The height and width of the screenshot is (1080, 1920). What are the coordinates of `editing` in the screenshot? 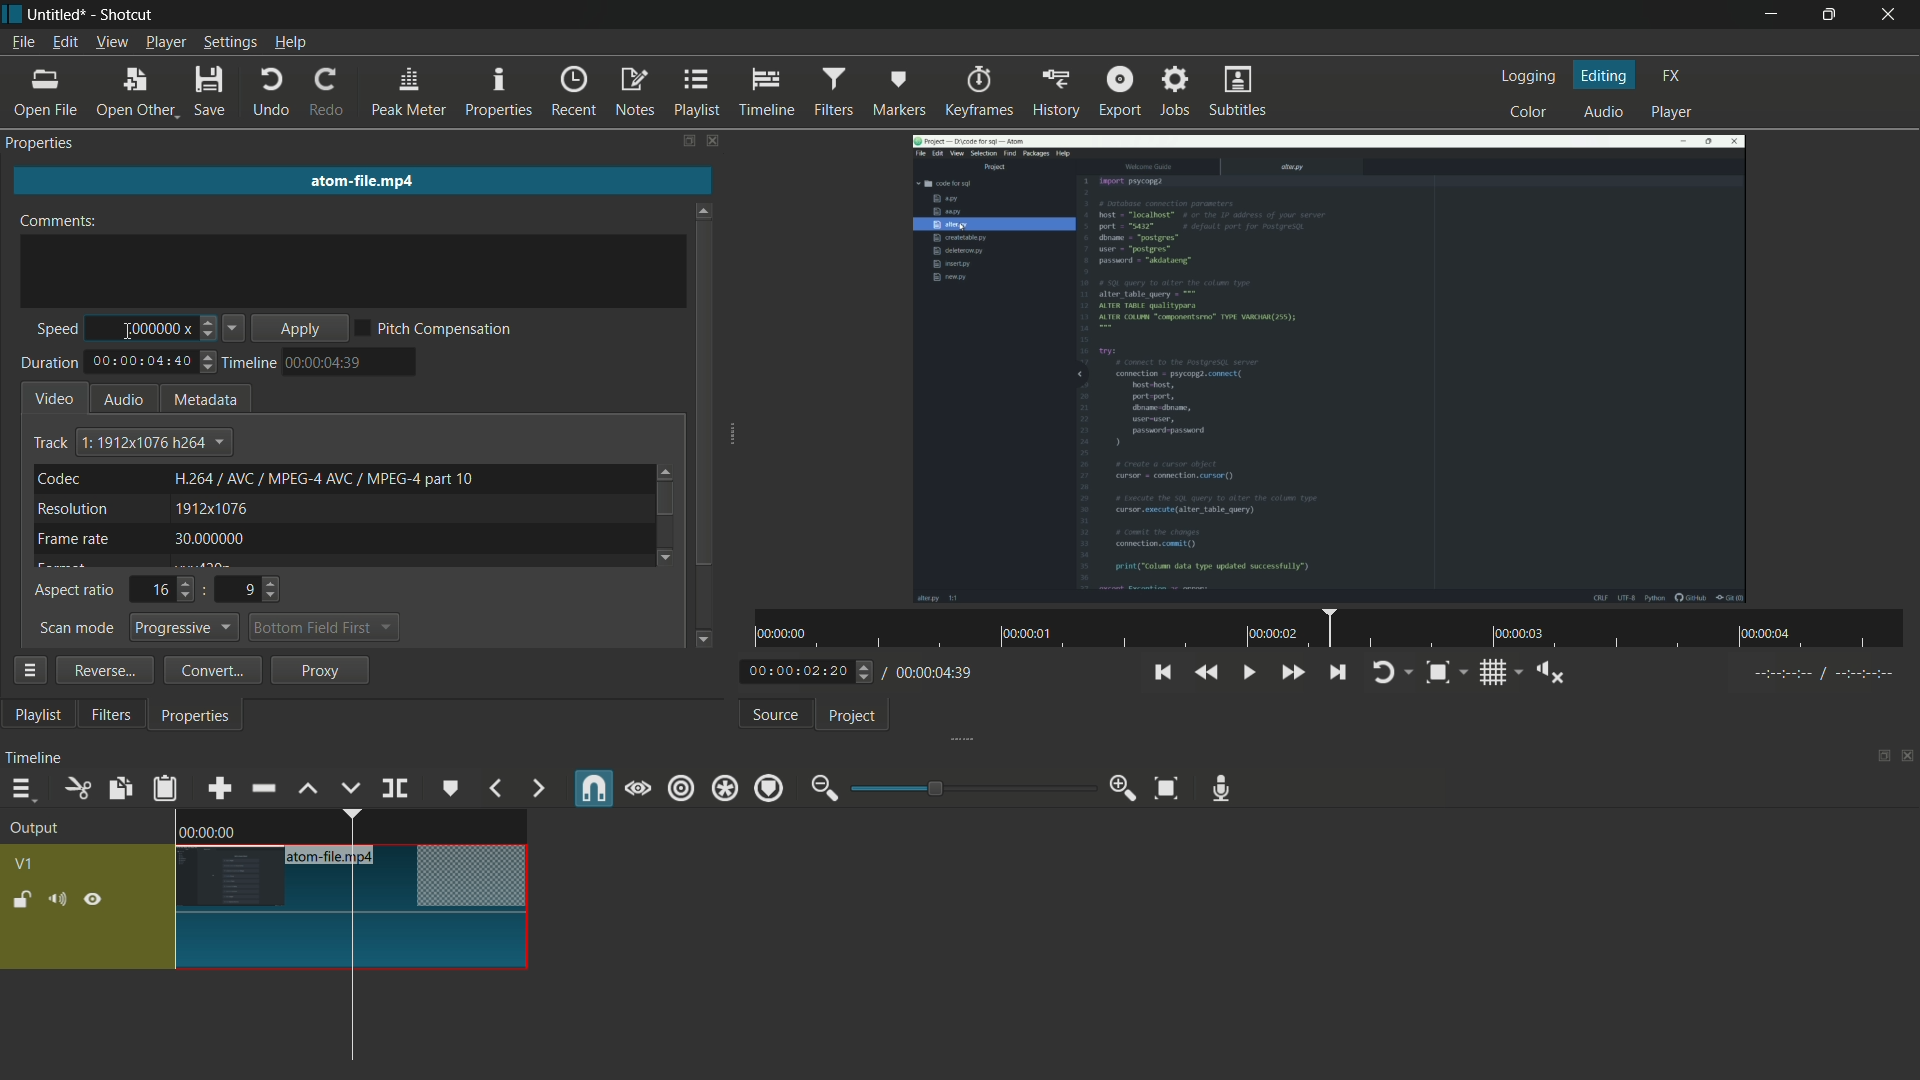 It's located at (1606, 76).